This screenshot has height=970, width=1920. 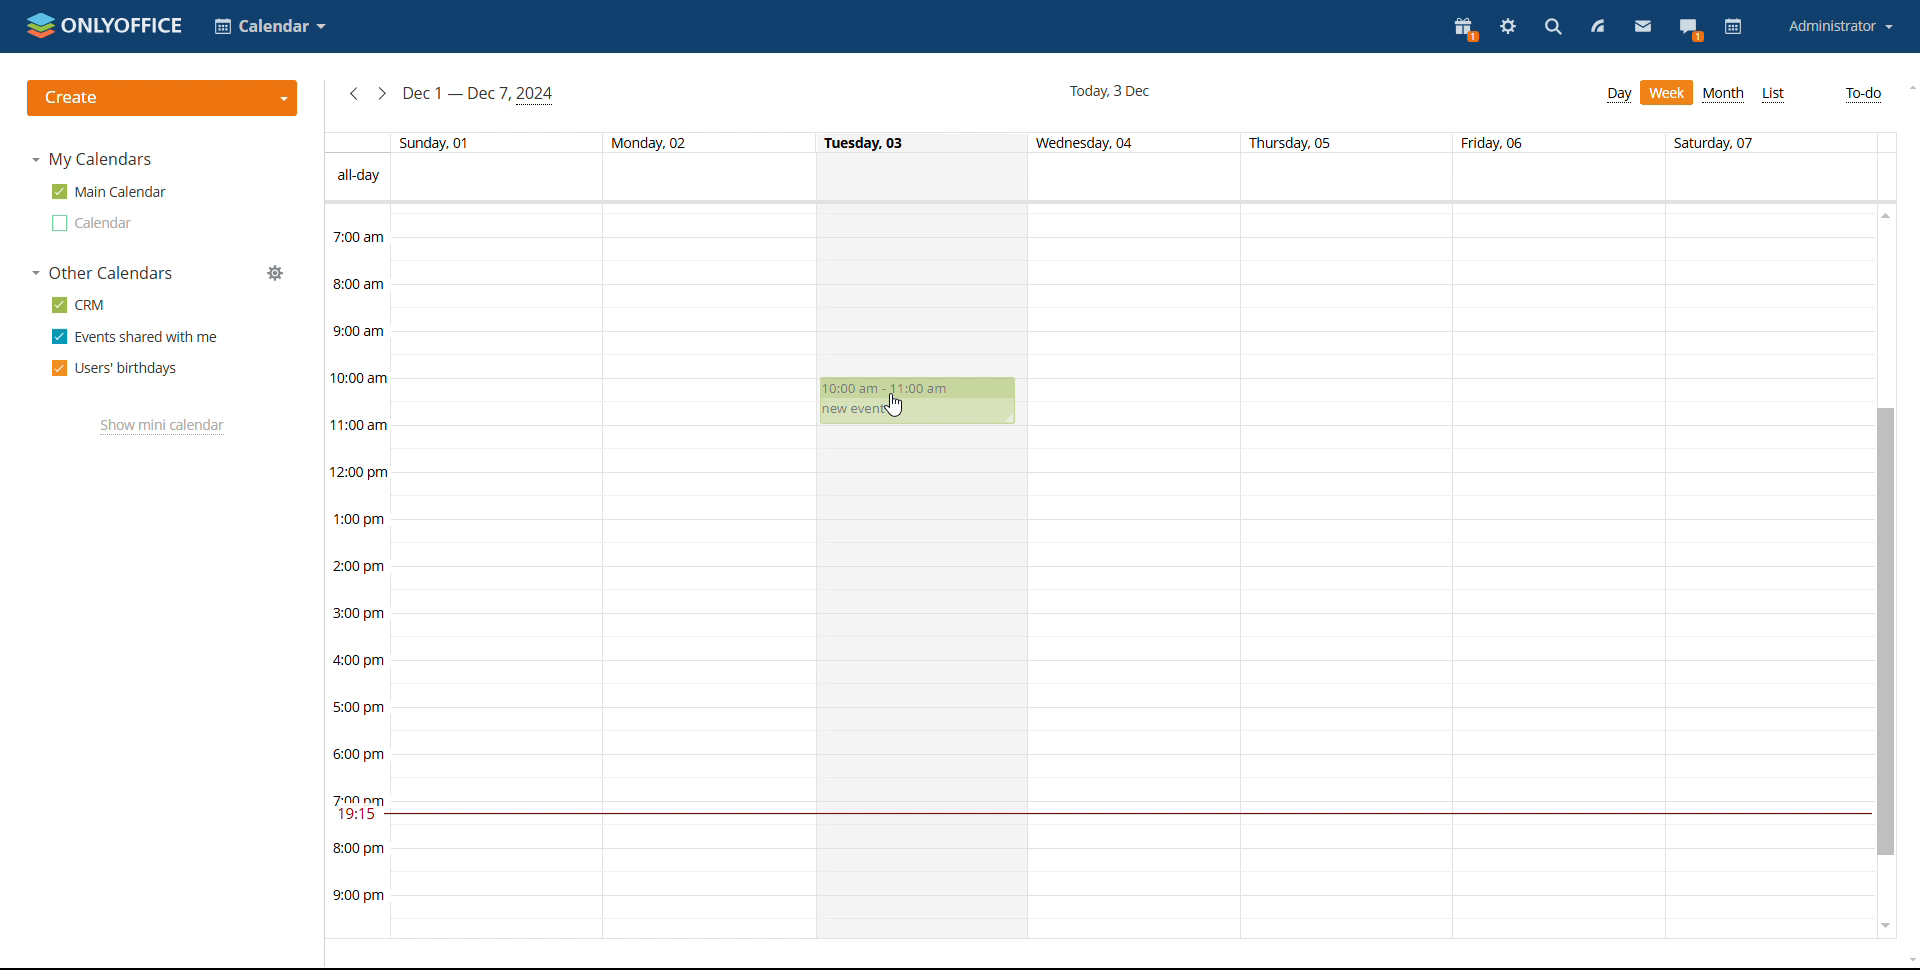 I want to click on Dec 1 — Dec 7, 2024, so click(x=482, y=94).